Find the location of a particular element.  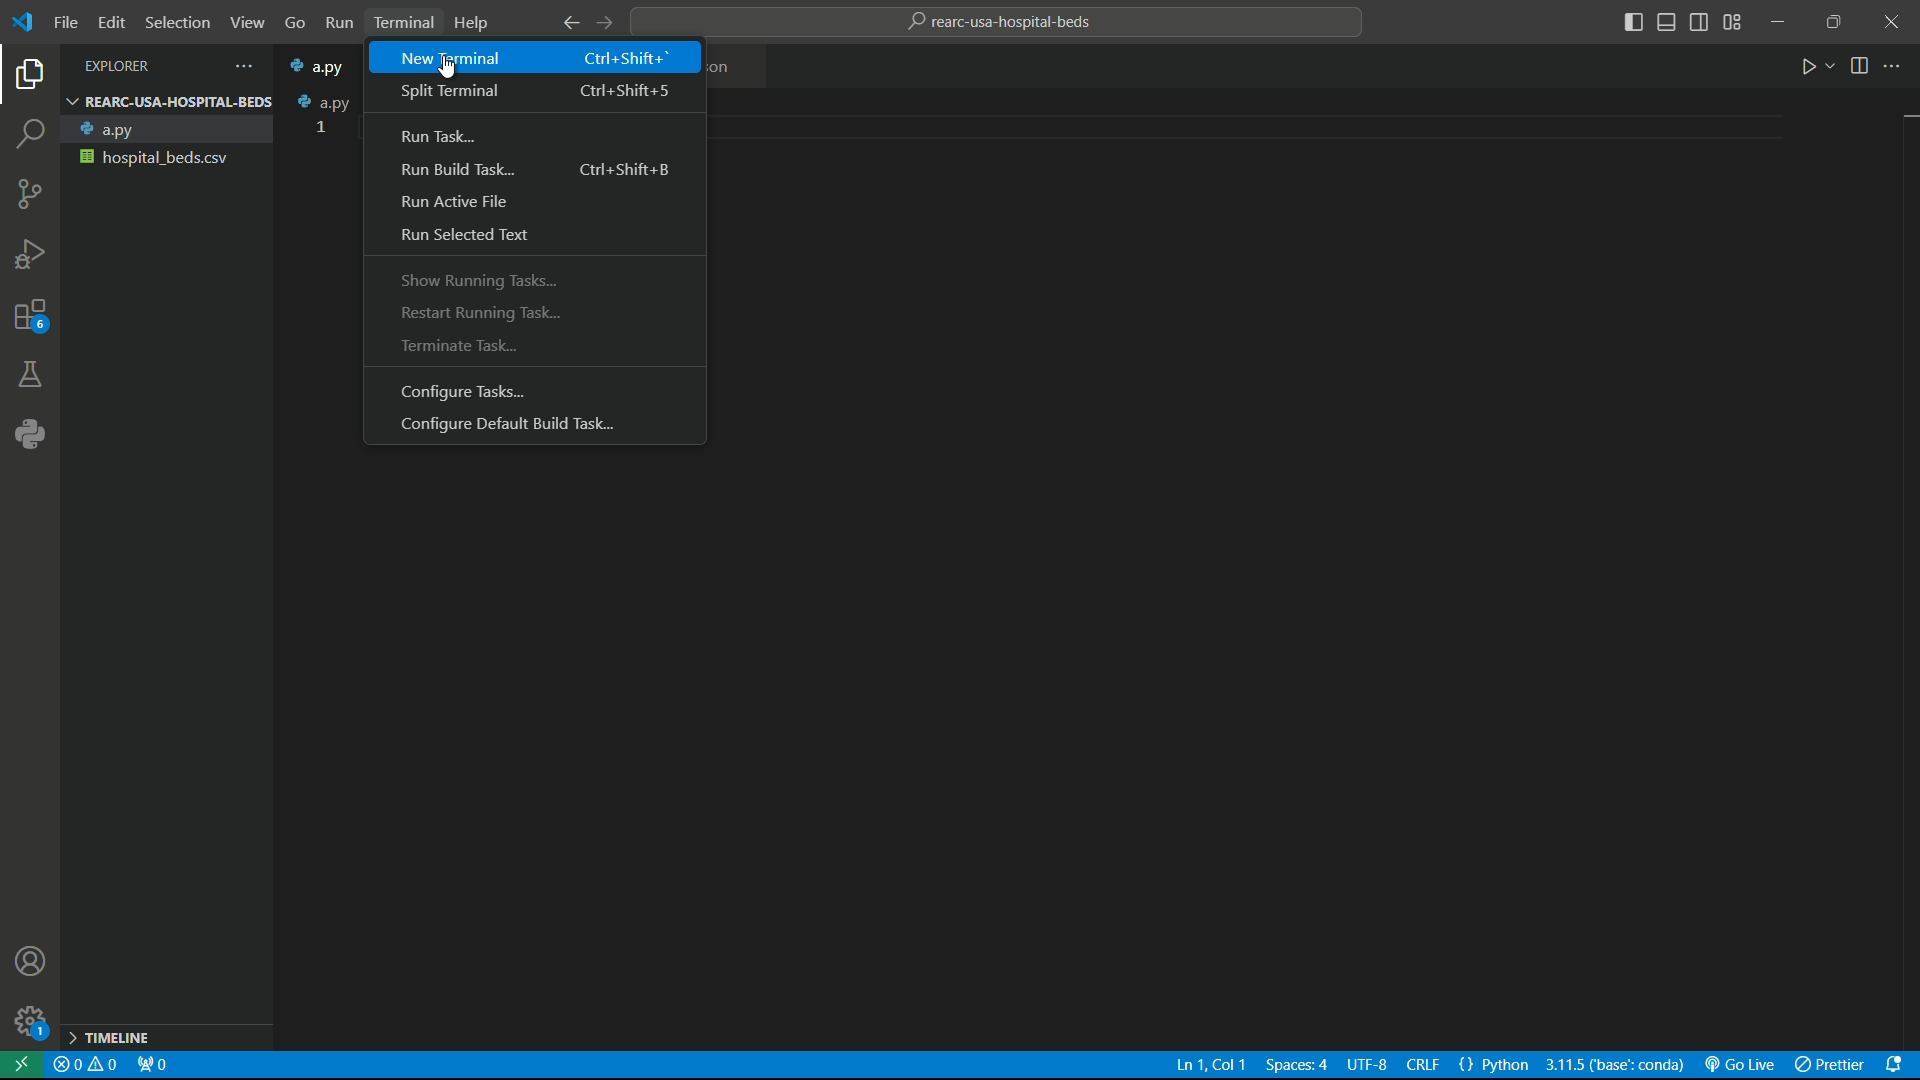

run selected text is located at coordinates (530, 235).